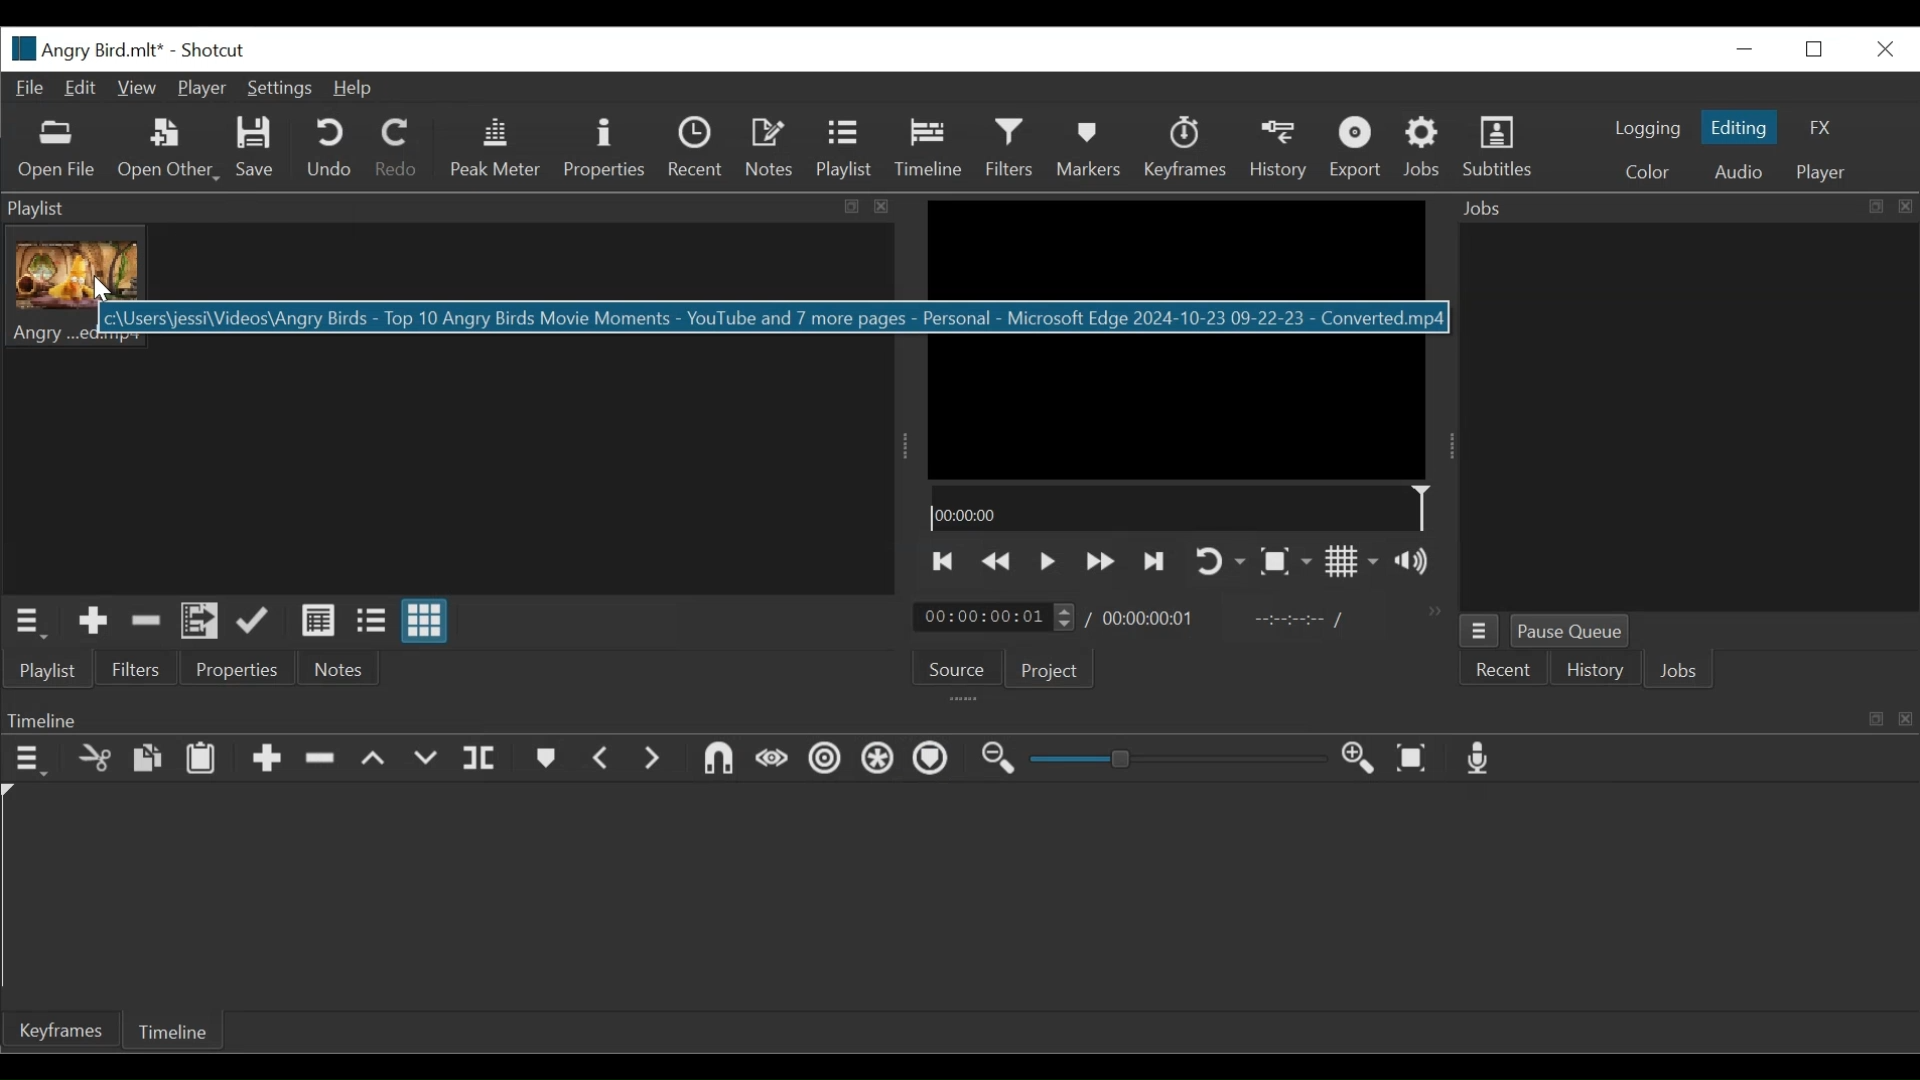 Image resolution: width=1920 pixels, height=1080 pixels. Describe the element at coordinates (166, 150) in the screenshot. I see `Open Other` at that location.